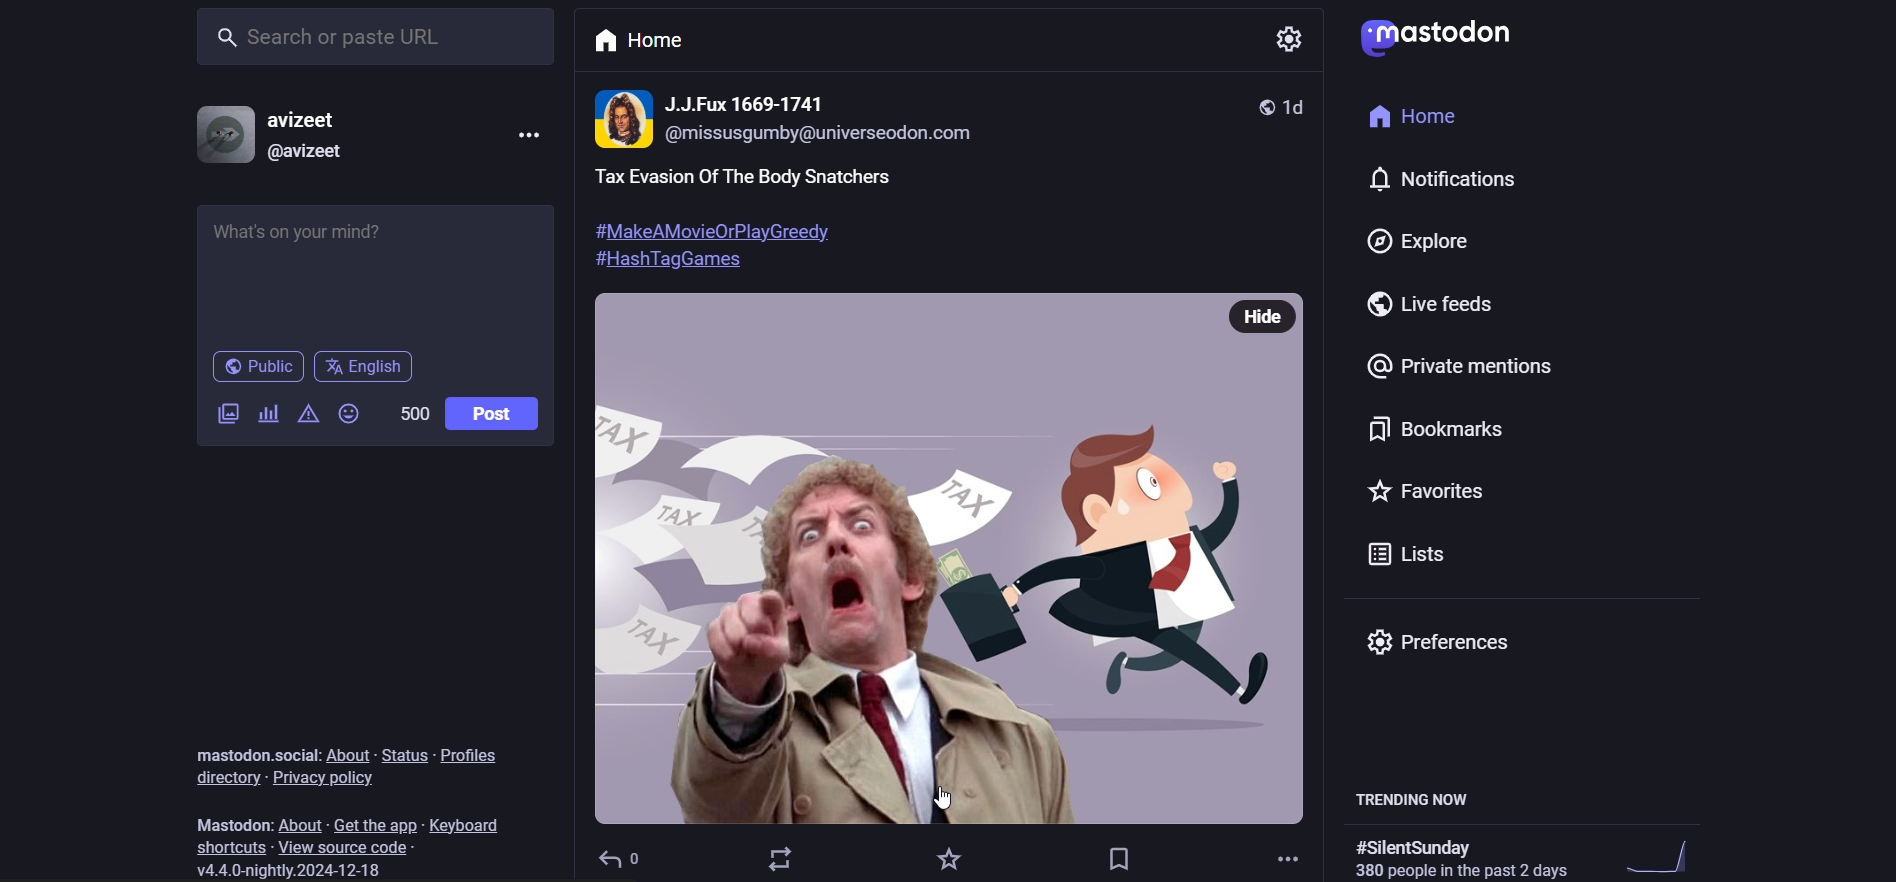 This screenshot has height=882, width=1896. I want to click on privacy policy, so click(320, 777).